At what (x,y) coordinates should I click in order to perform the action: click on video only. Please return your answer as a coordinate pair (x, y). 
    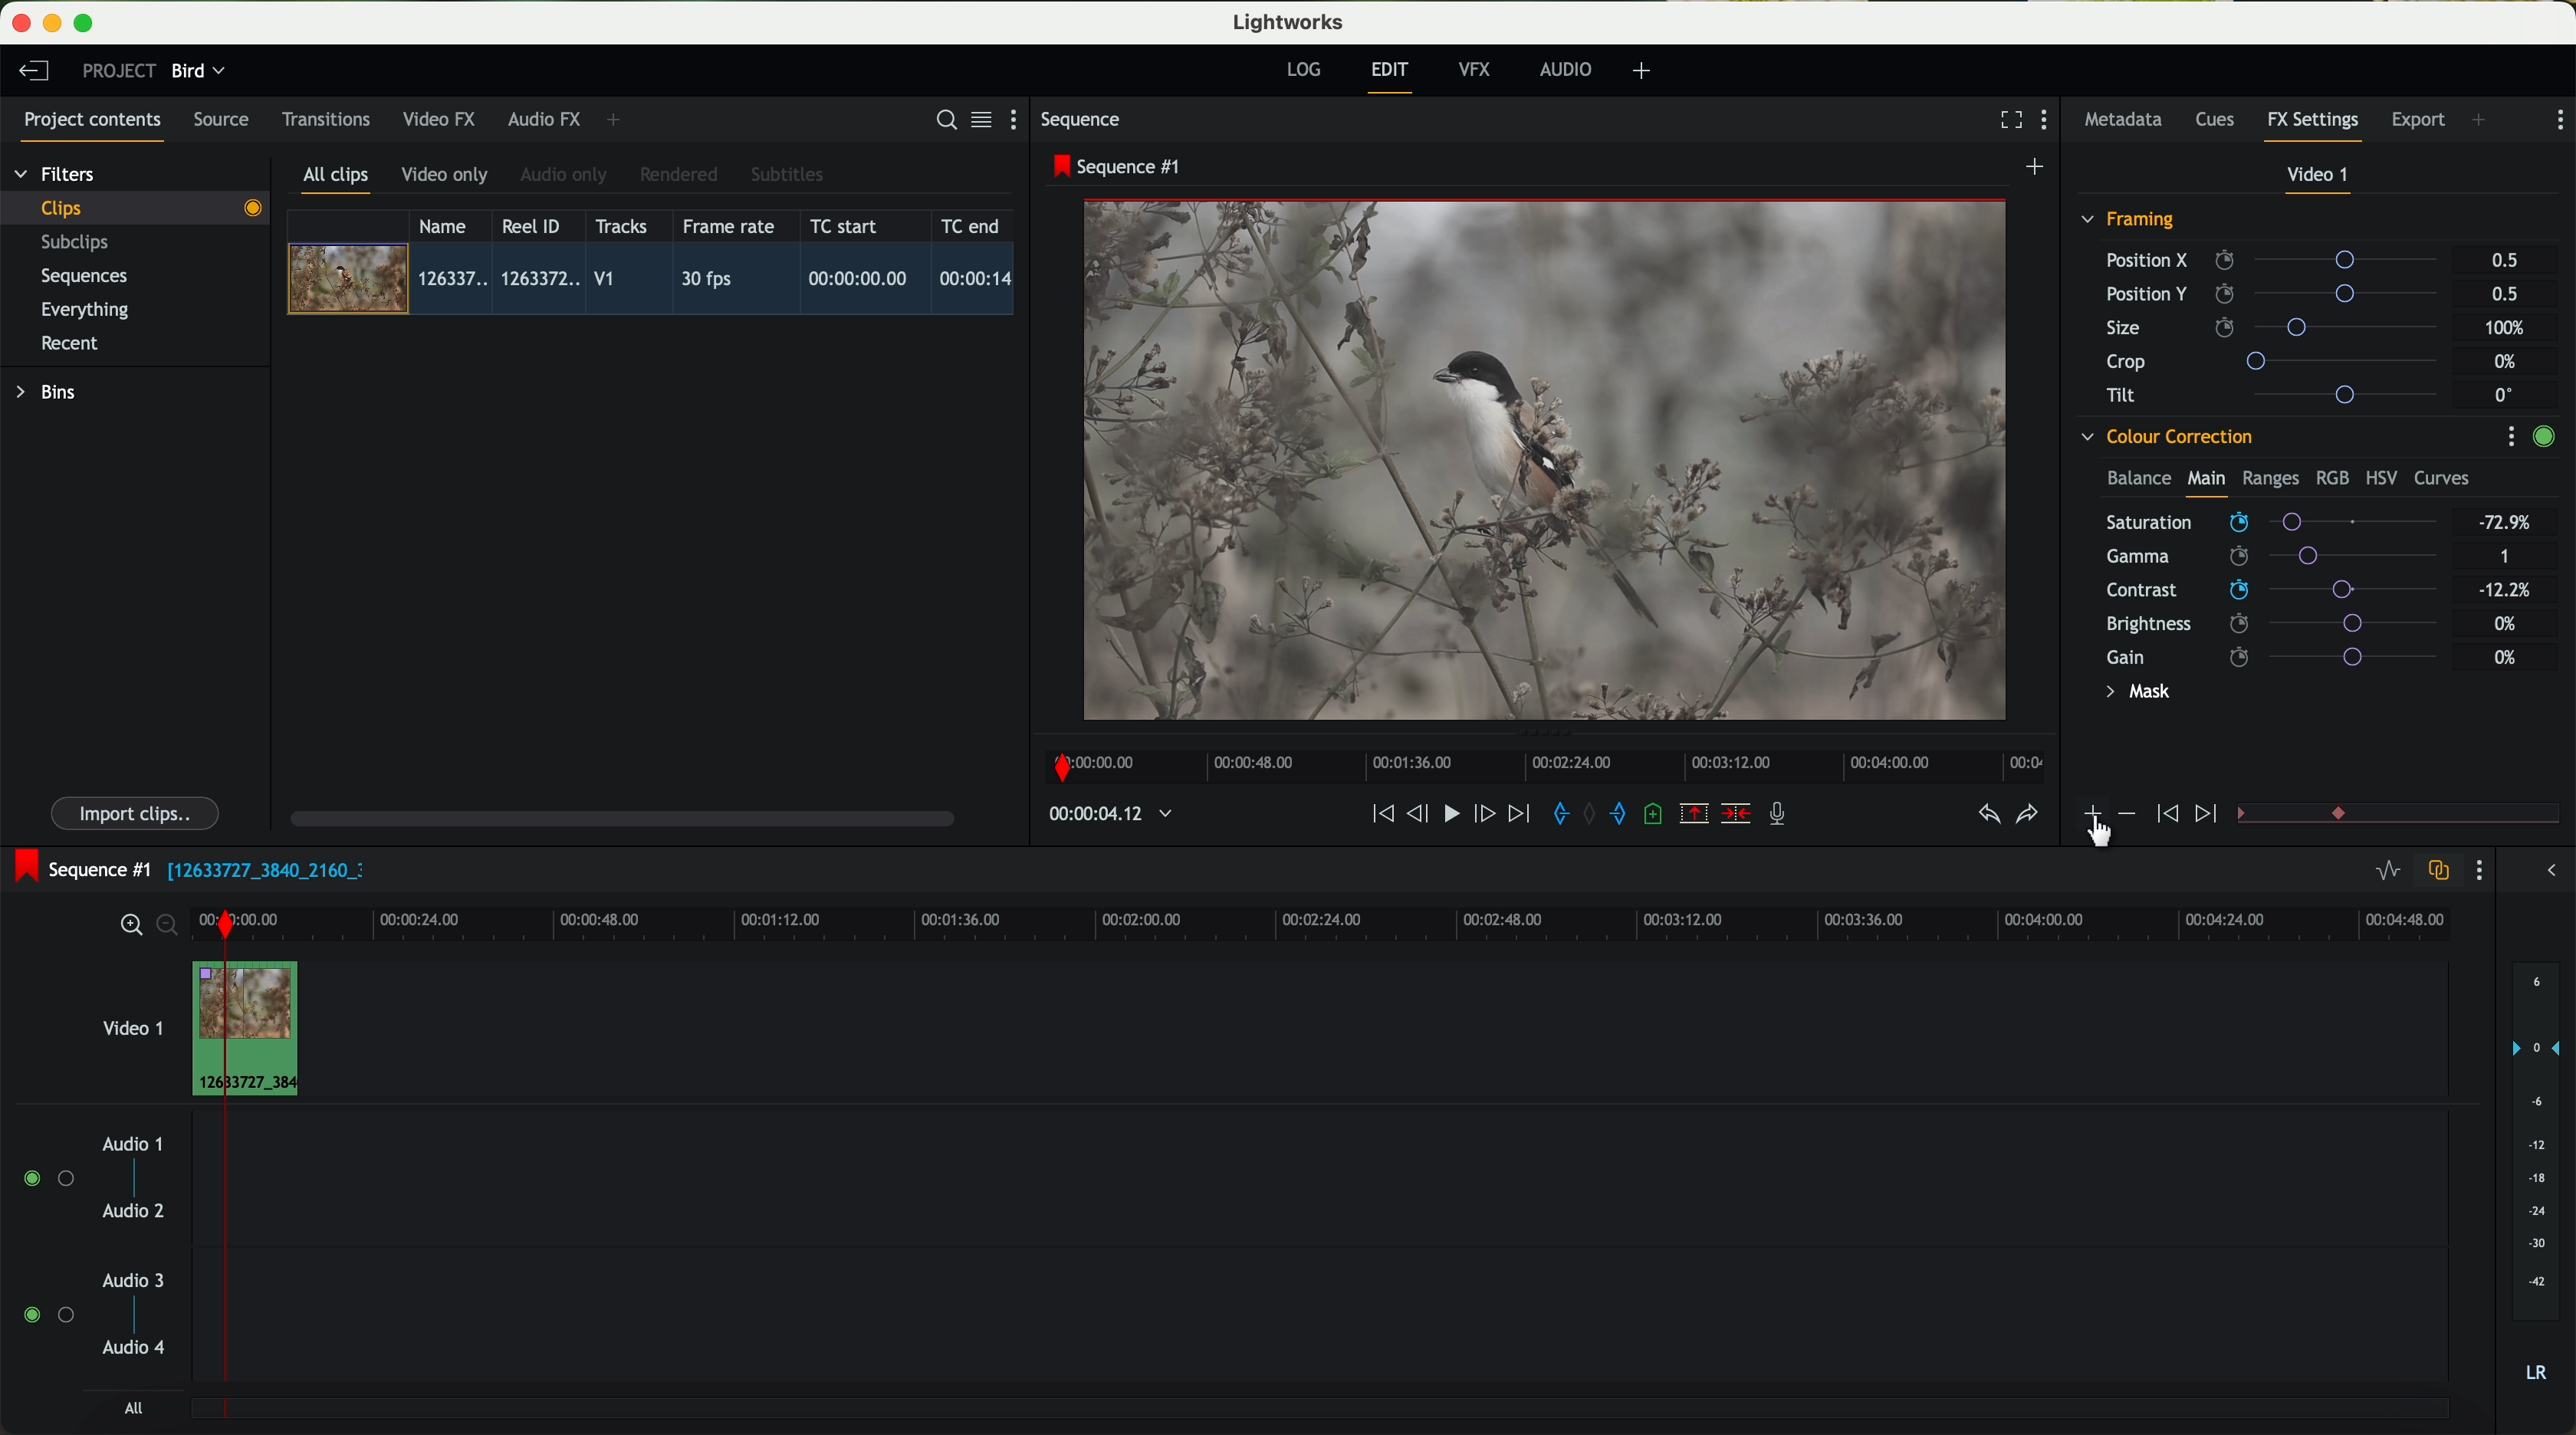
    Looking at the image, I should click on (444, 176).